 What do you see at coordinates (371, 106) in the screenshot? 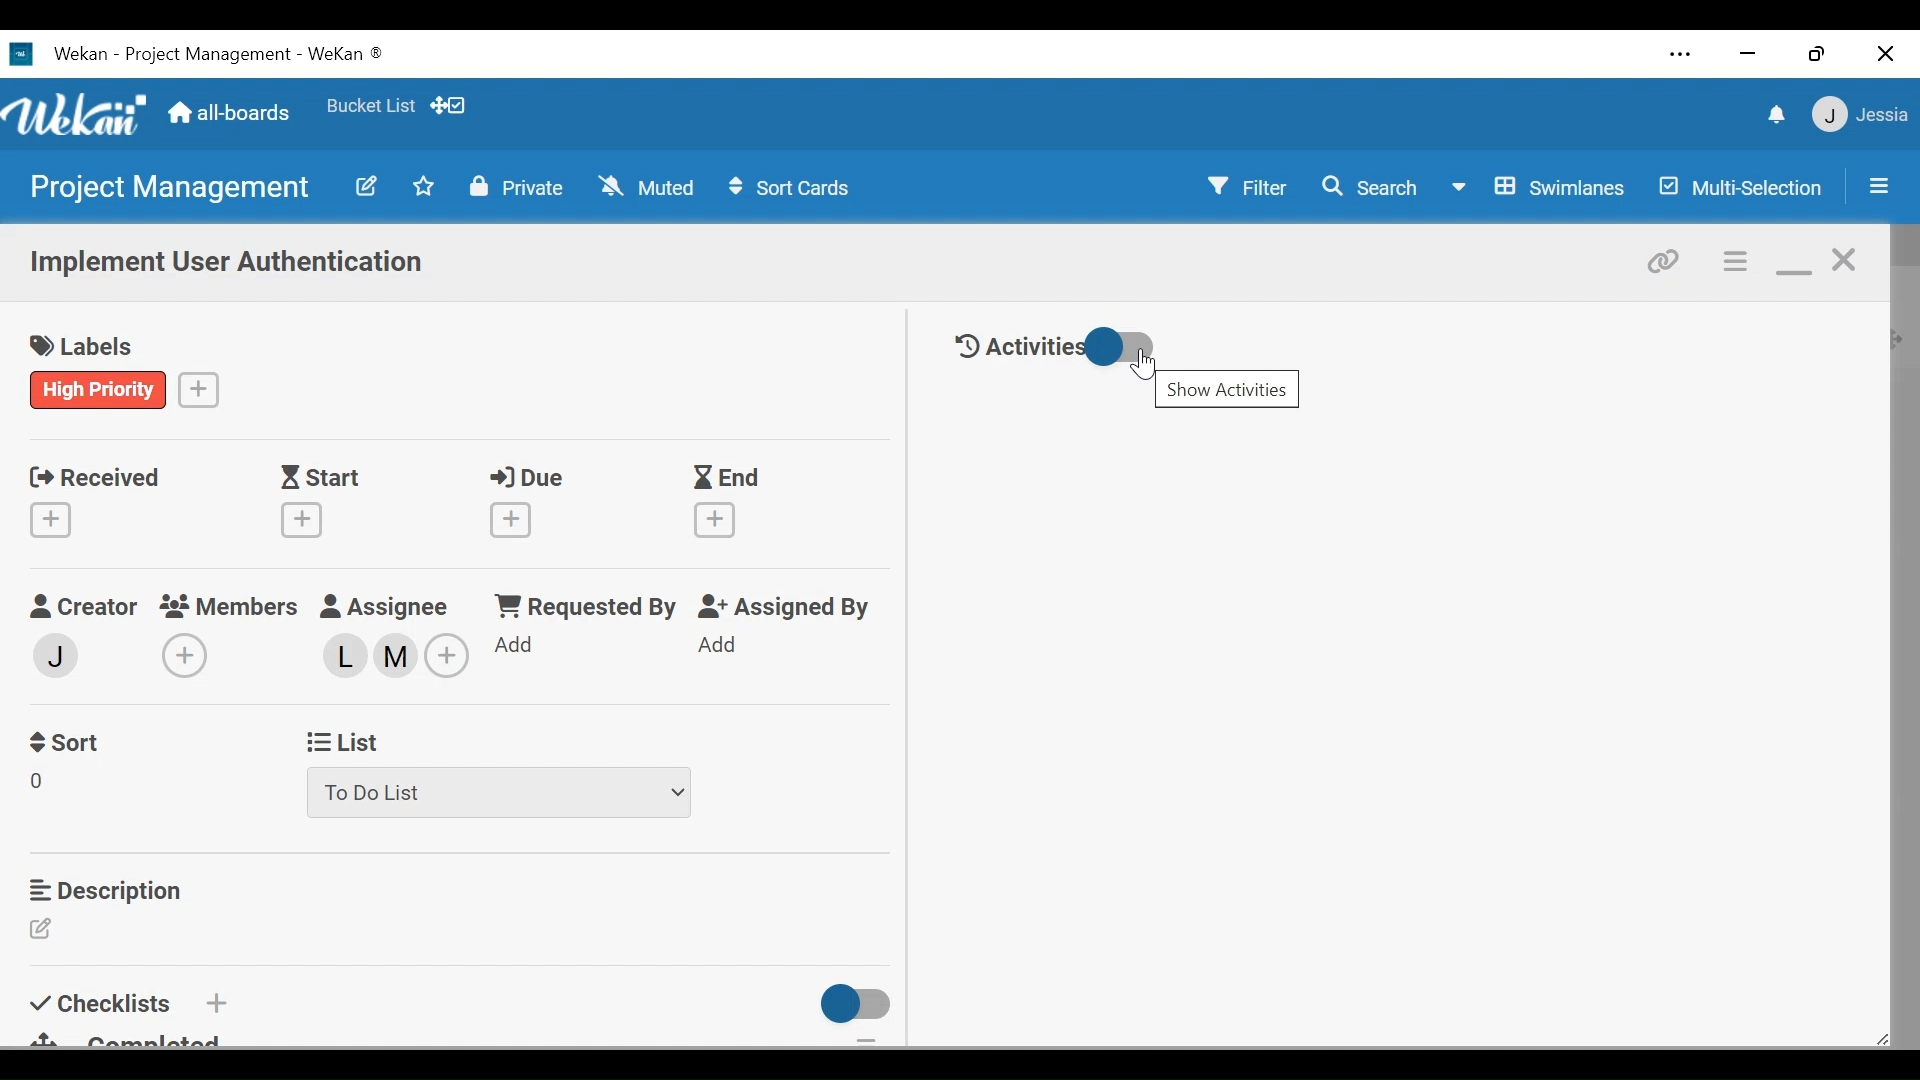
I see `Favorites` at bounding box center [371, 106].